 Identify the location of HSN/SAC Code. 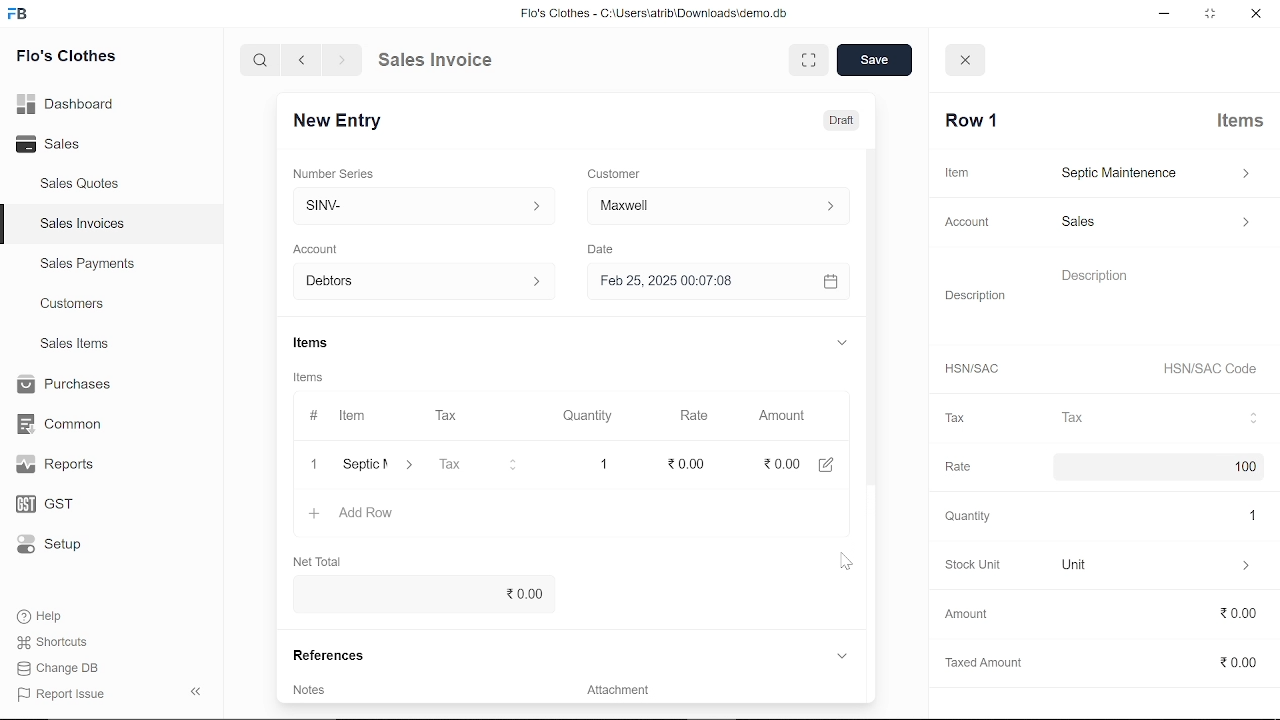
(1210, 371).